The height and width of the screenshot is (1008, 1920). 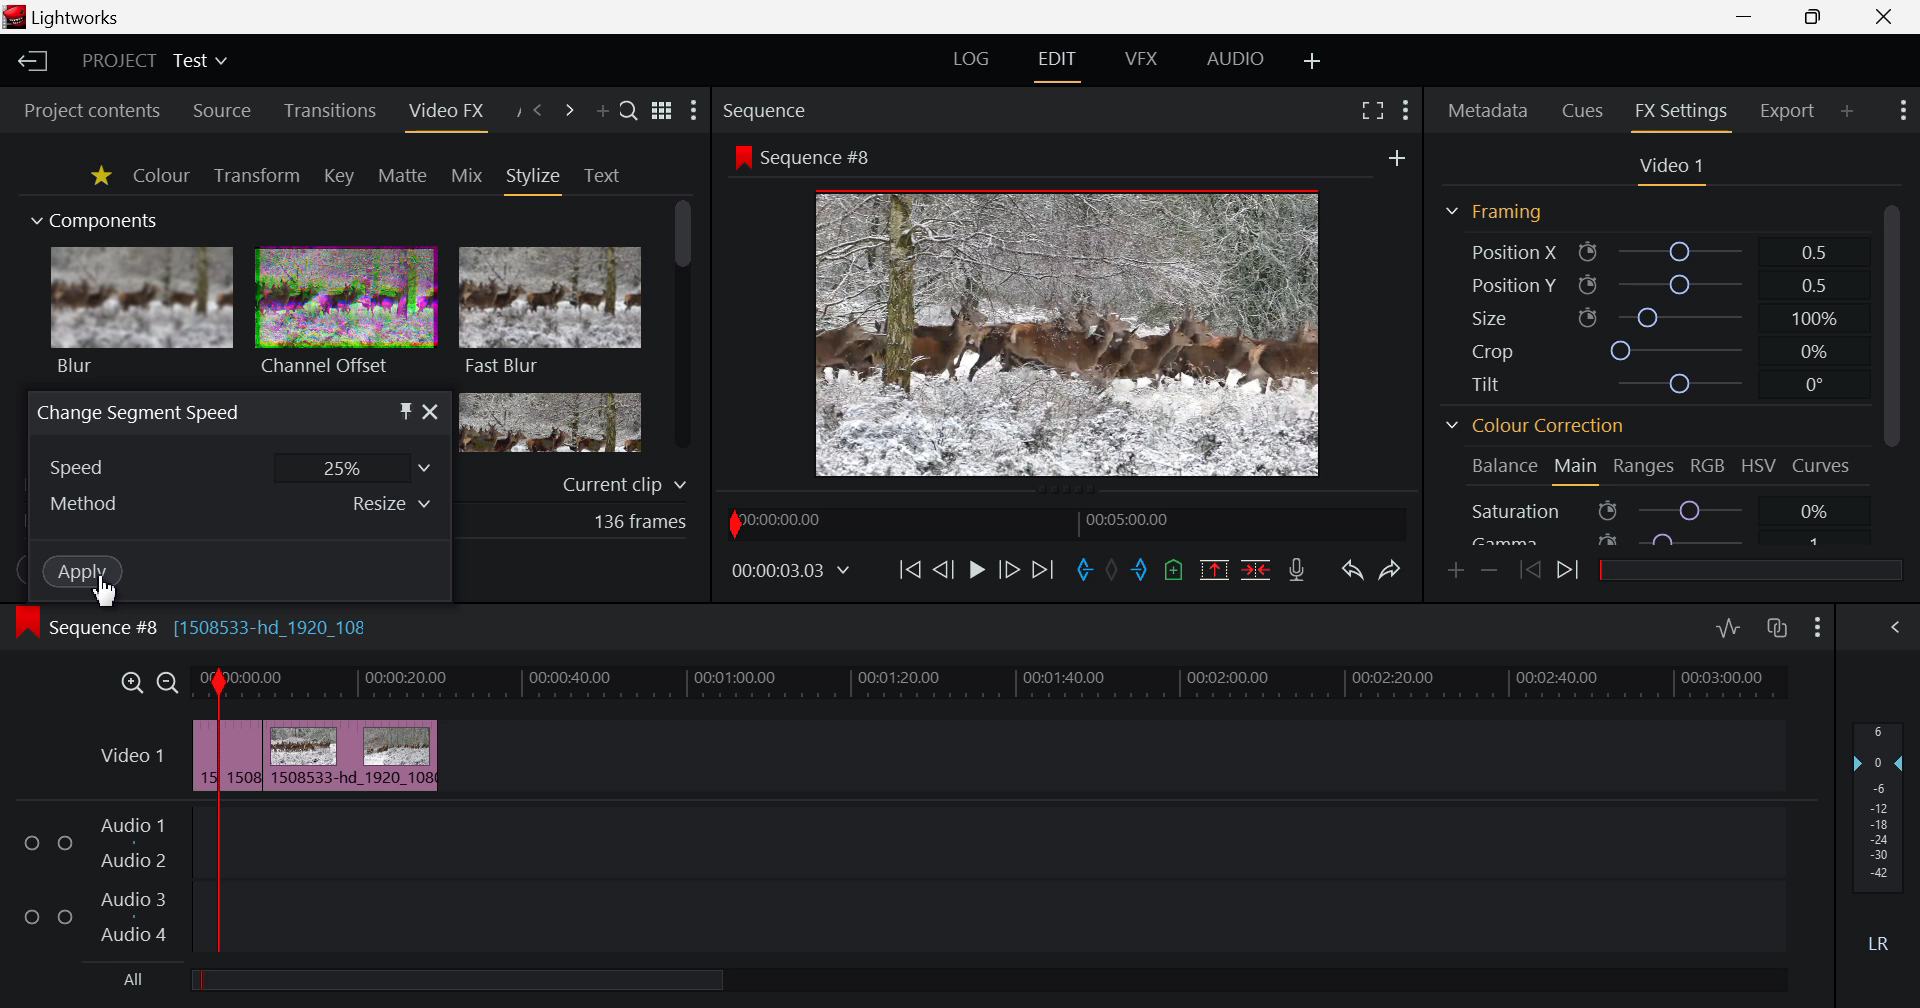 I want to click on Matte, so click(x=403, y=176).